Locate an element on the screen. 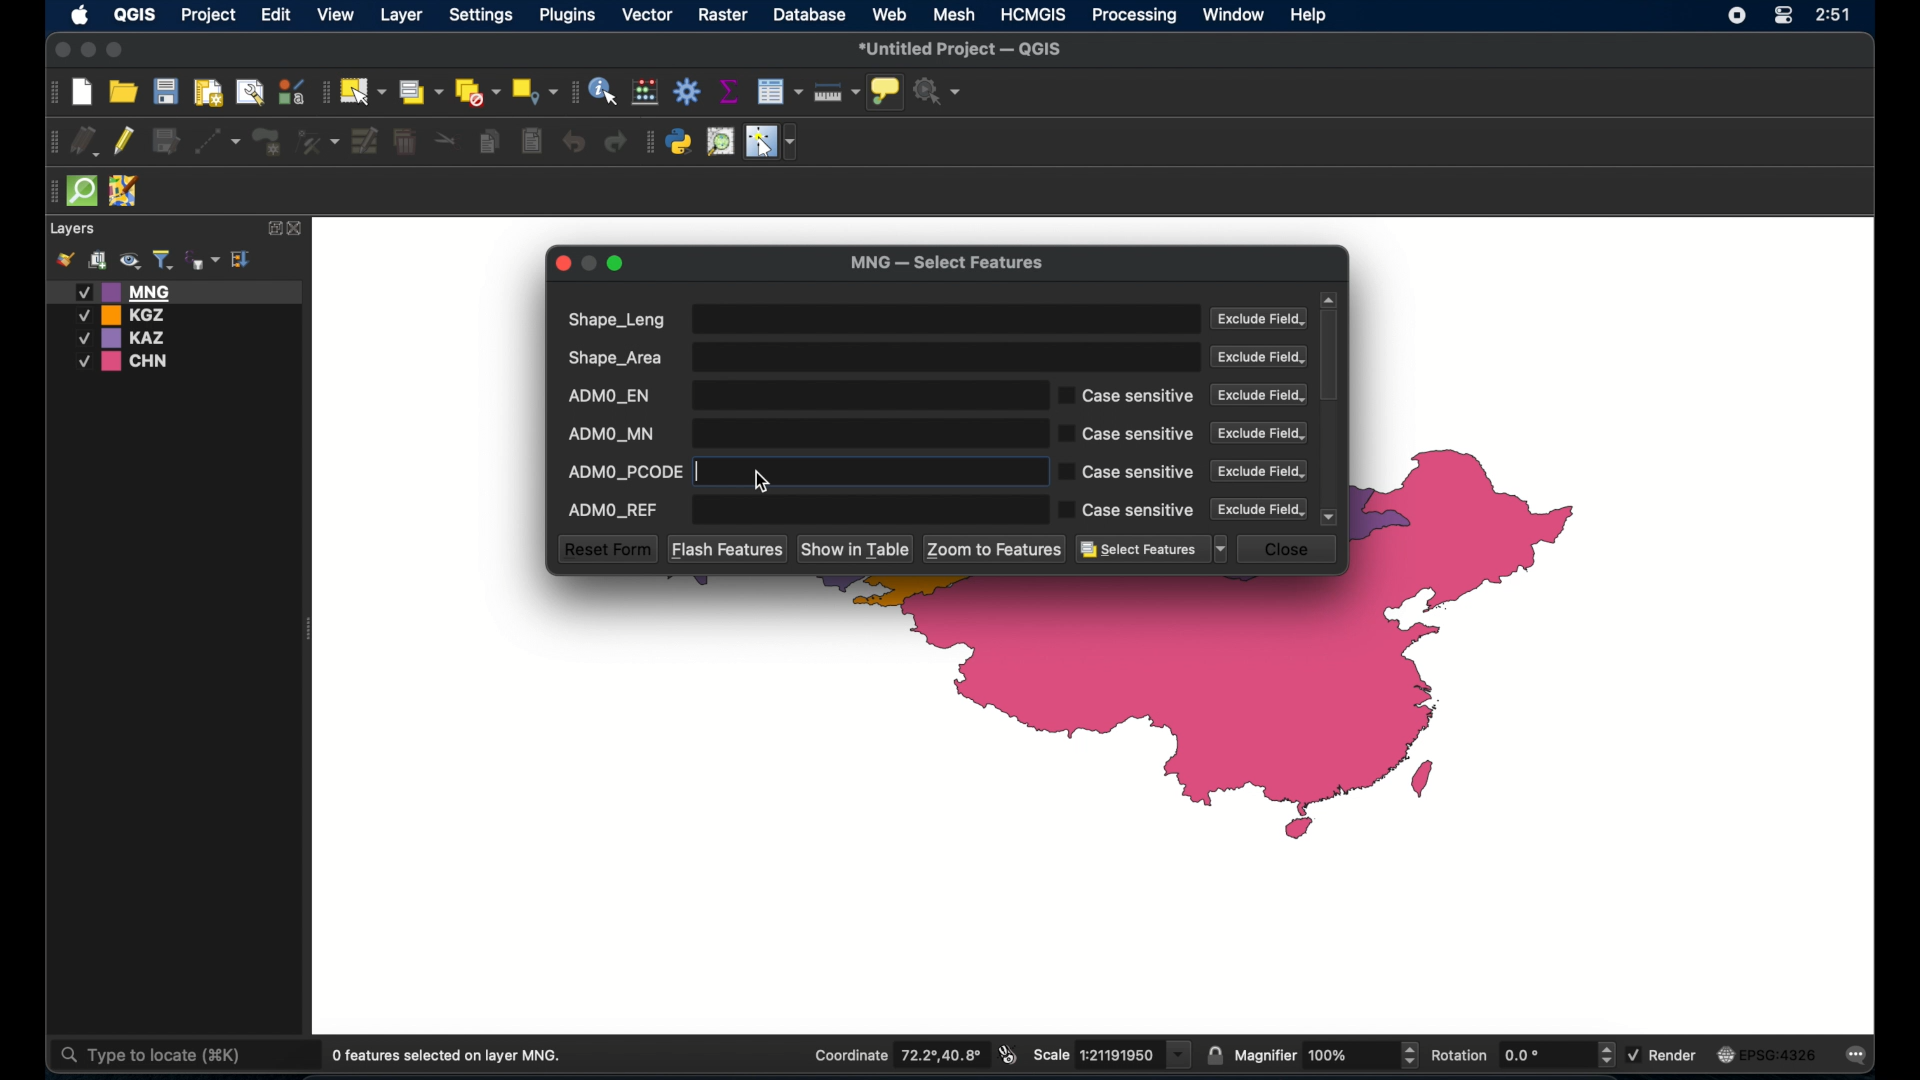 This screenshot has width=1920, height=1080. CHN is located at coordinates (126, 362).